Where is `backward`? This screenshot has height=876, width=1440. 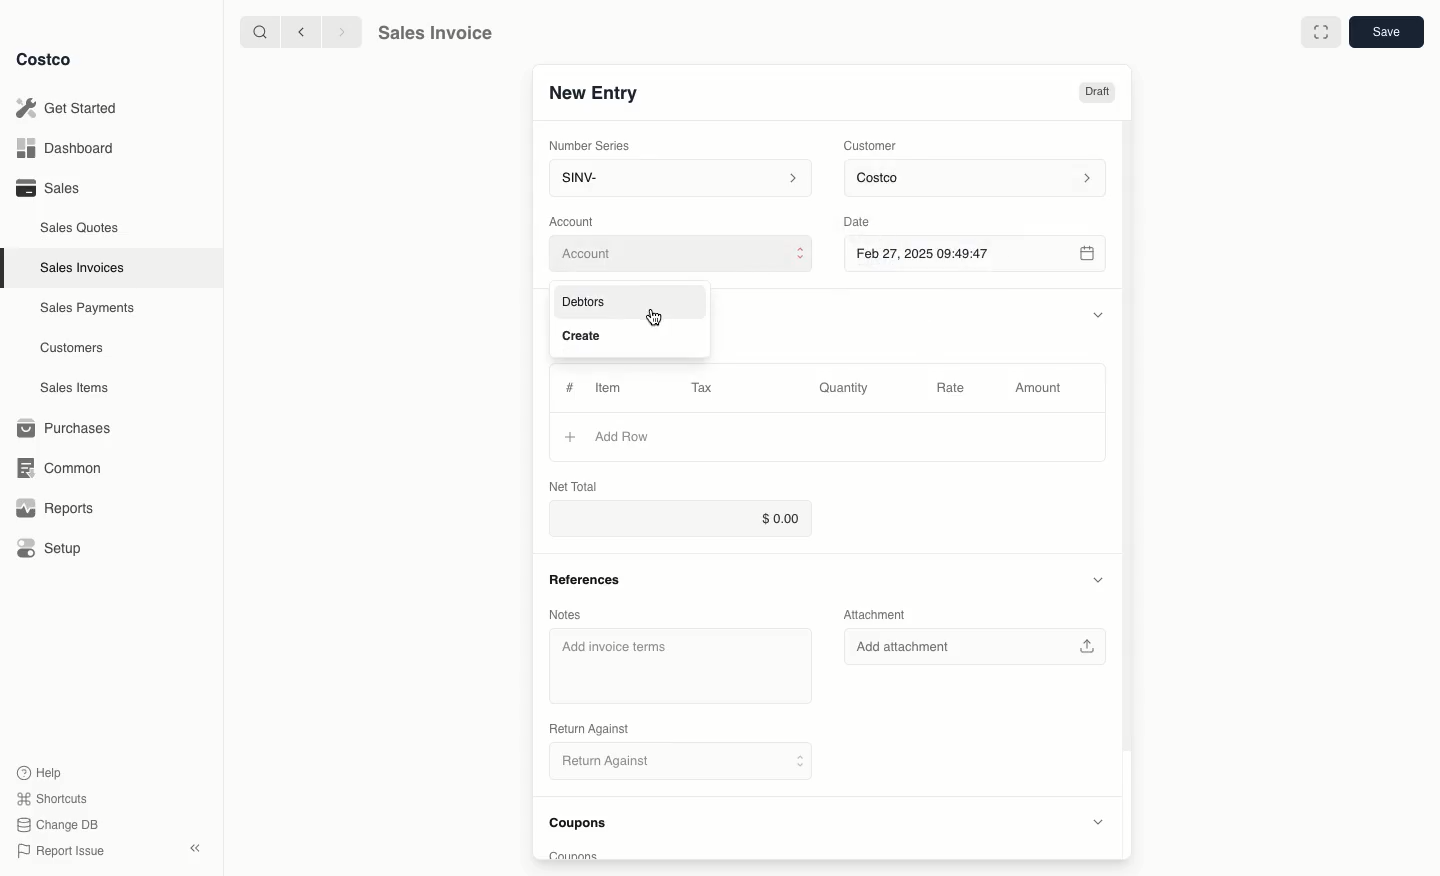 backward is located at coordinates (297, 31).